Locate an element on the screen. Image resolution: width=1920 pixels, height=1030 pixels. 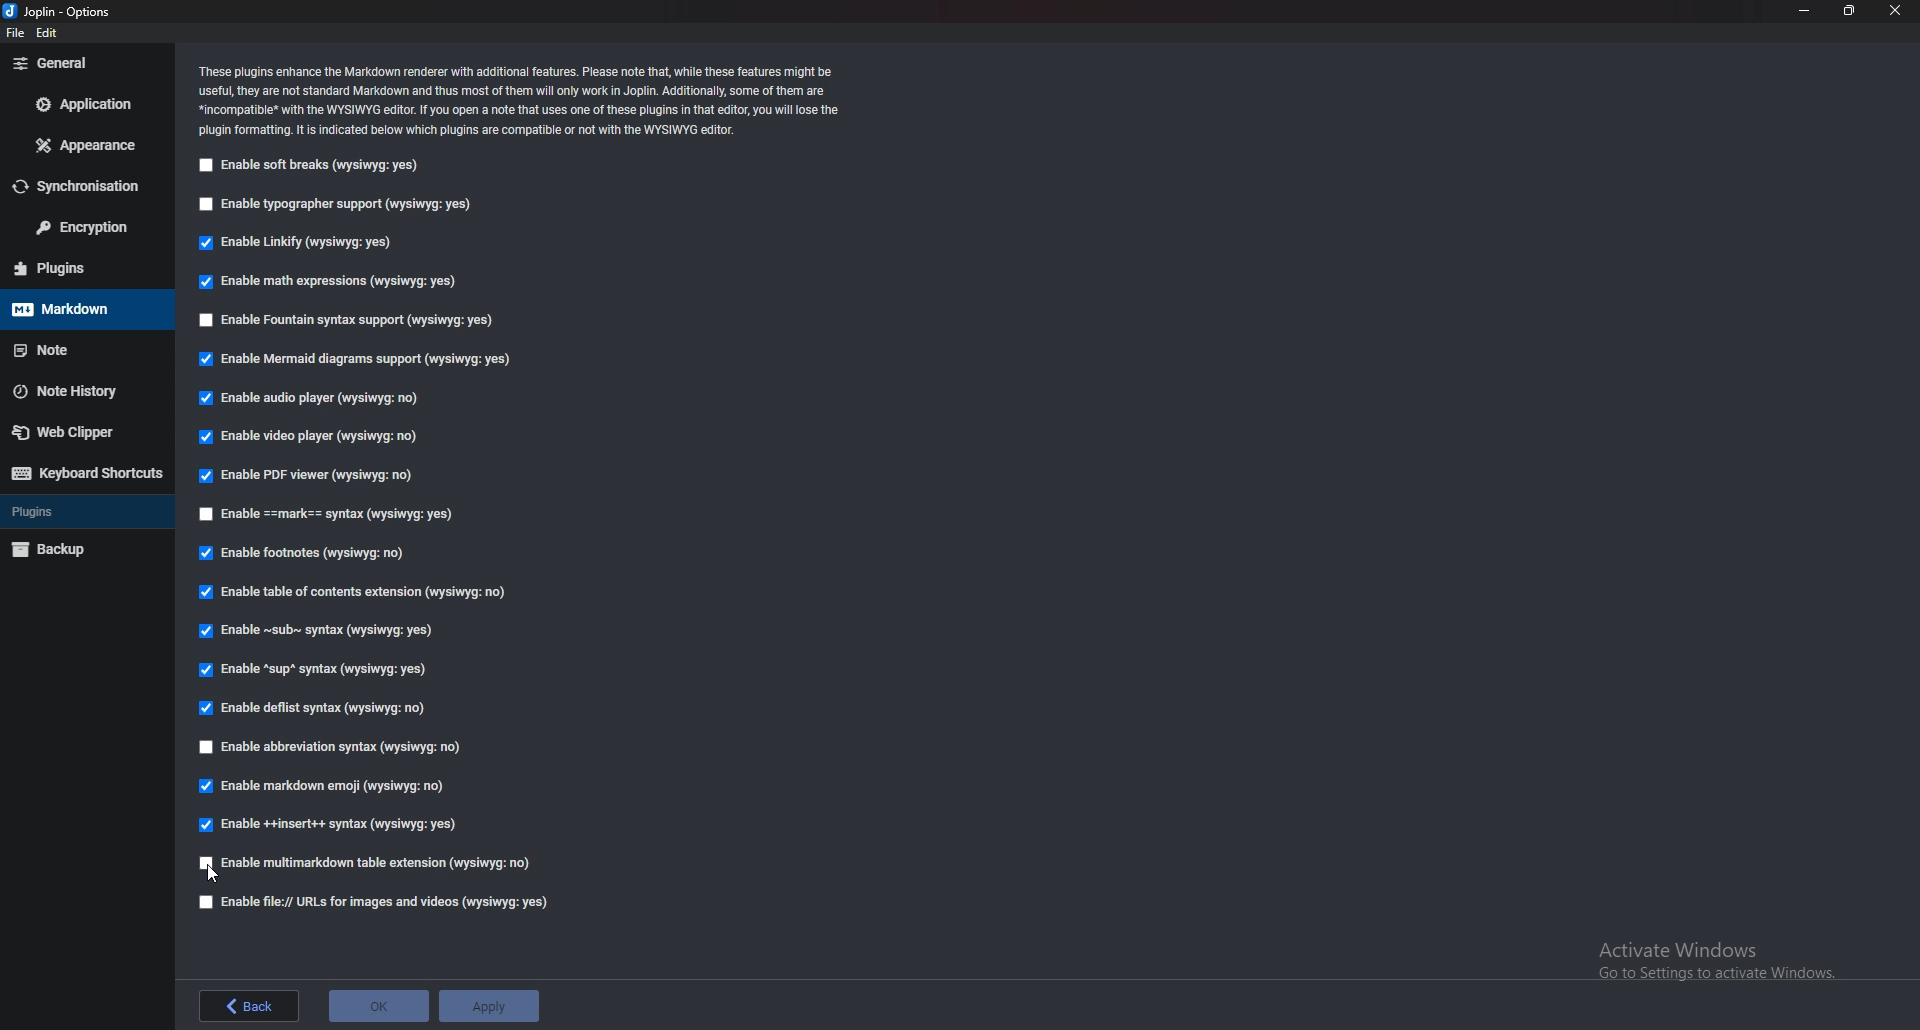
apply is located at coordinates (492, 1003).